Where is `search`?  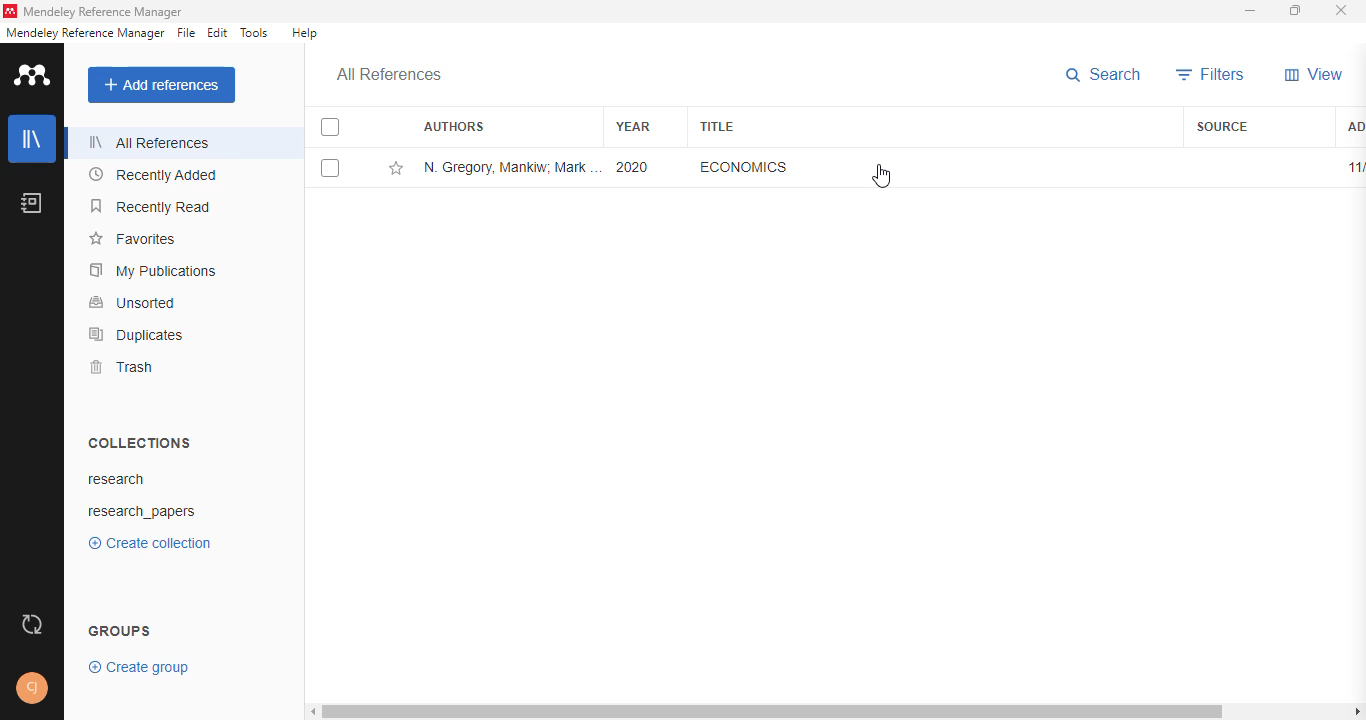 search is located at coordinates (1104, 74).